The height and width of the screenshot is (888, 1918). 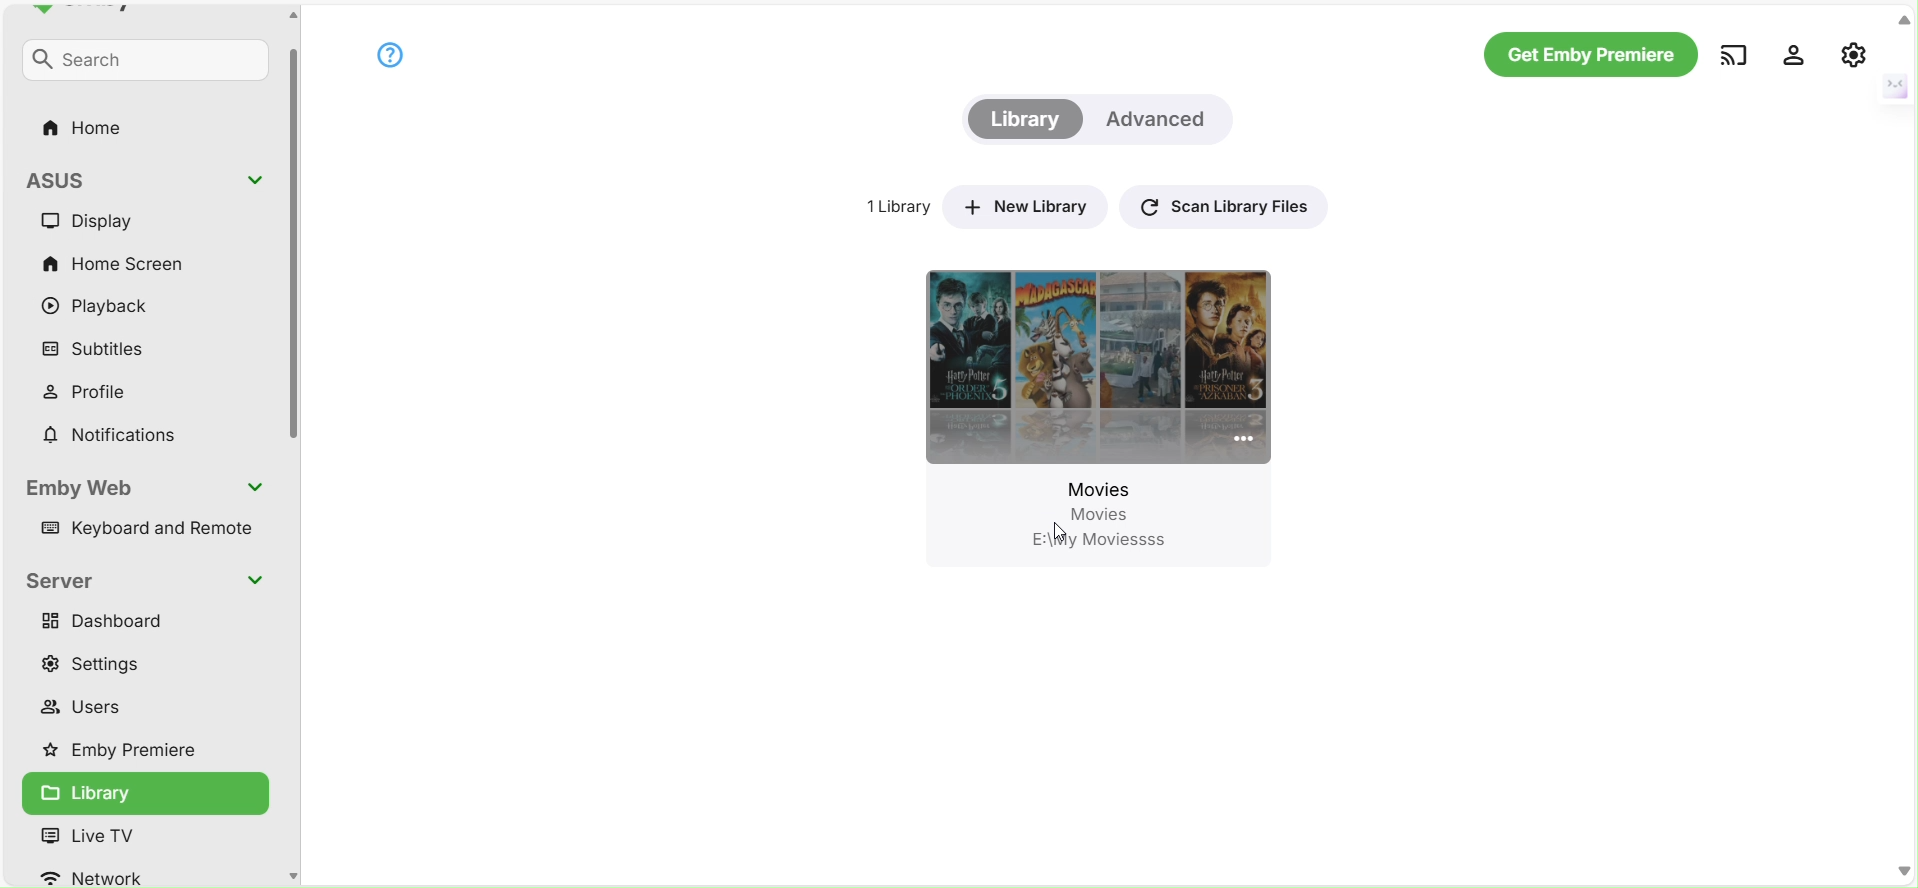 I want to click on Add New Libray, so click(x=1031, y=205).